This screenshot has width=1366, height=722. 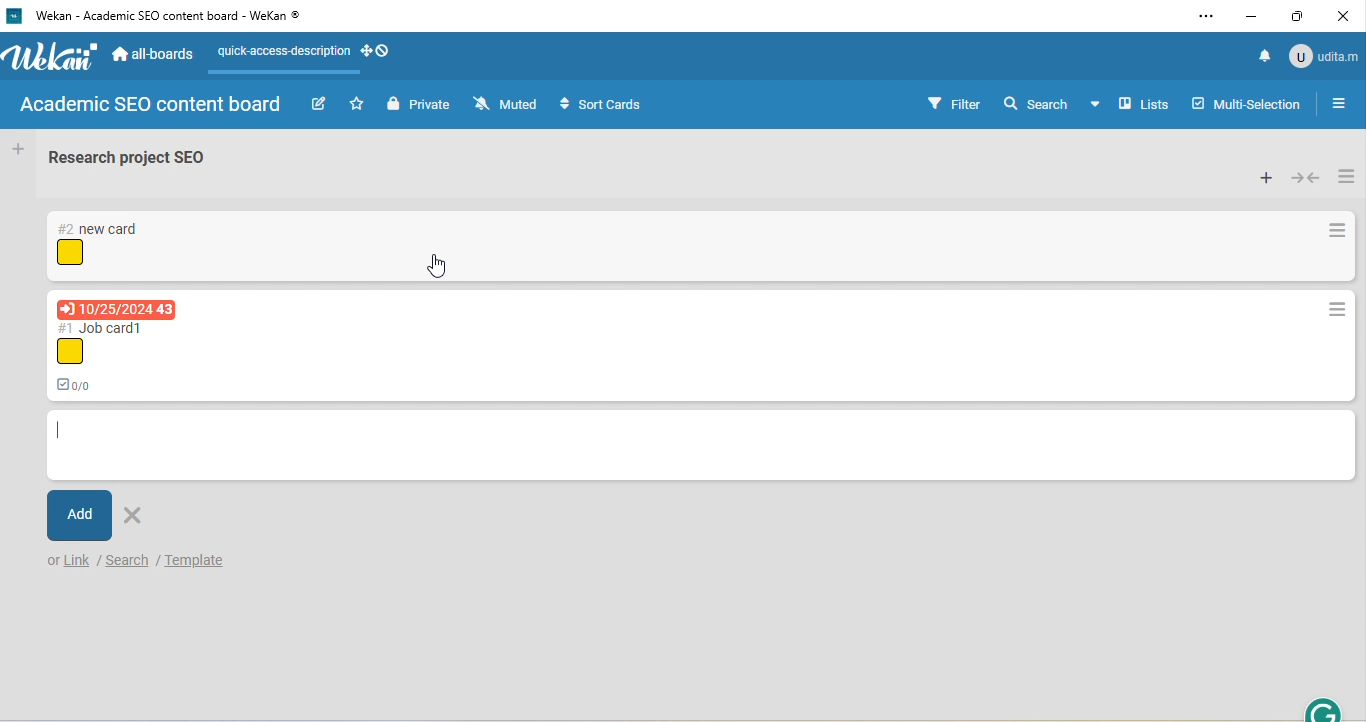 What do you see at coordinates (1300, 18) in the screenshot?
I see `maximize` at bounding box center [1300, 18].